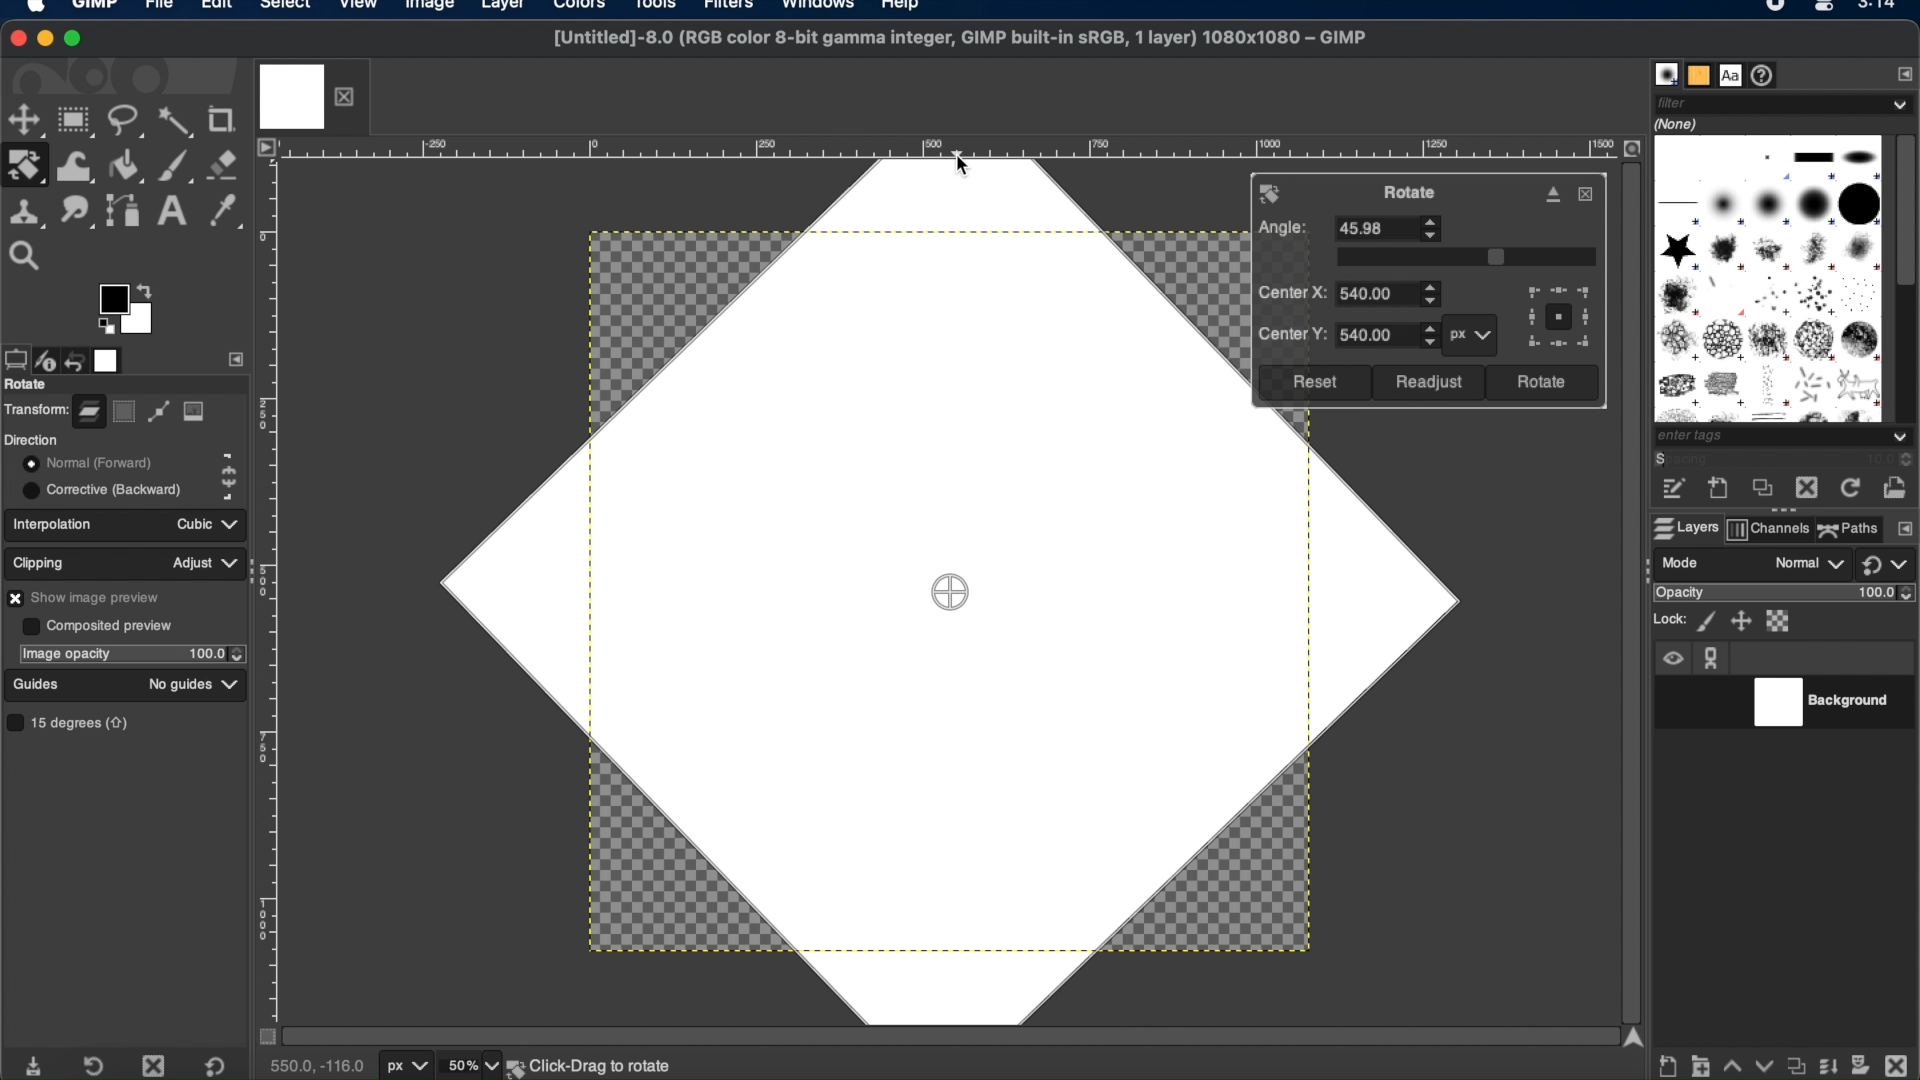  Describe the element at coordinates (273, 586) in the screenshot. I see `margin` at that location.